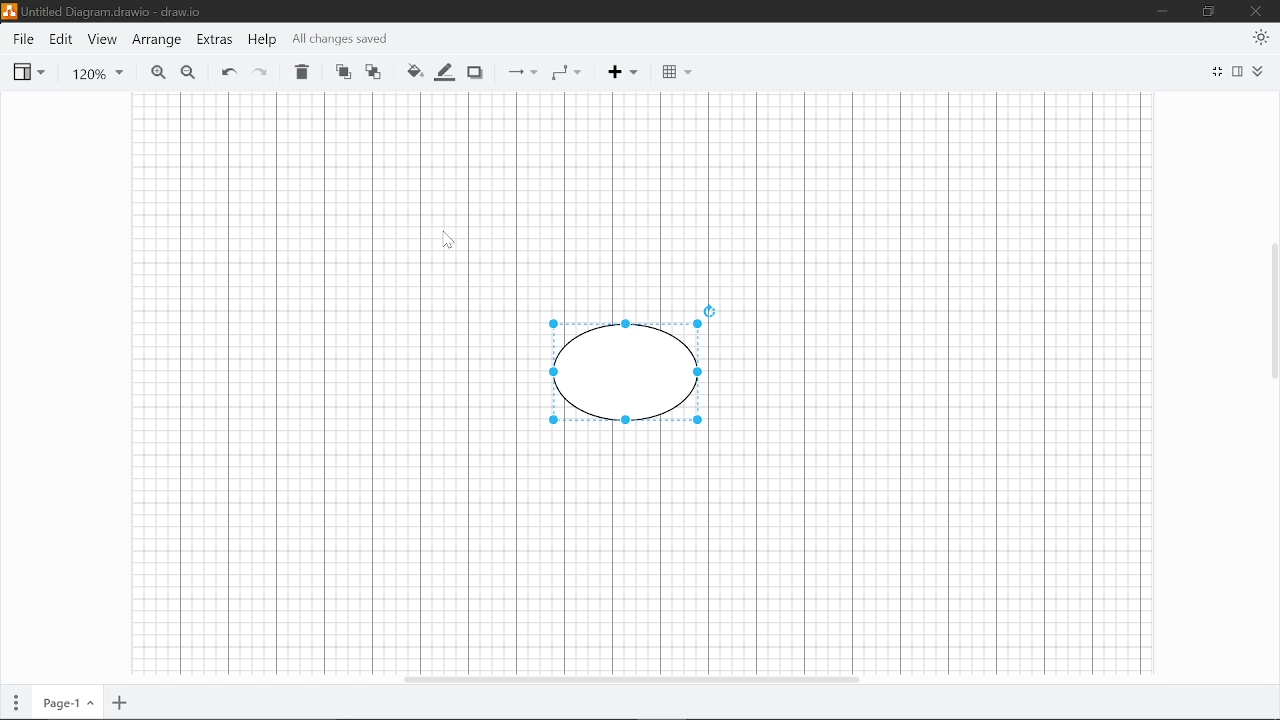 The image size is (1280, 720). Describe the element at coordinates (621, 73) in the screenshot. I see `Add` at that location.